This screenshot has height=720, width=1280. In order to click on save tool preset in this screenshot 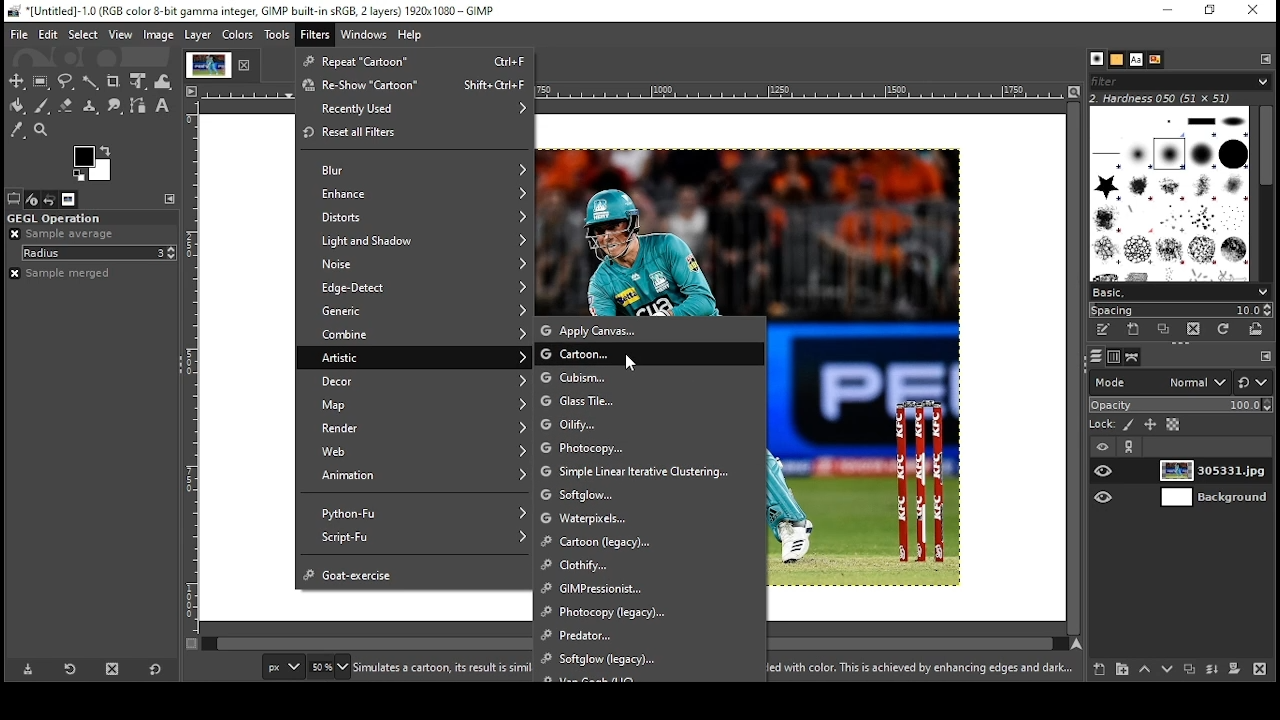, I will do `click(29, 669)`.